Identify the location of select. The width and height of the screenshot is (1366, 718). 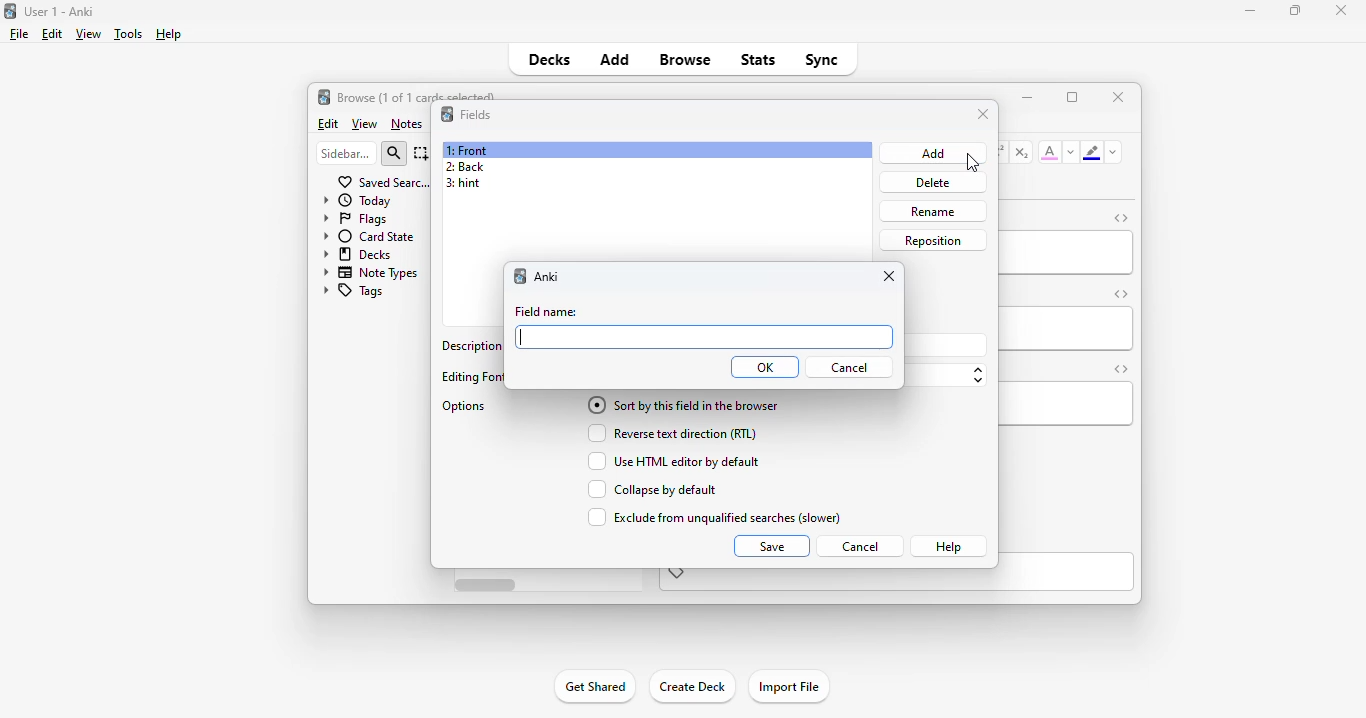
(422, 153).